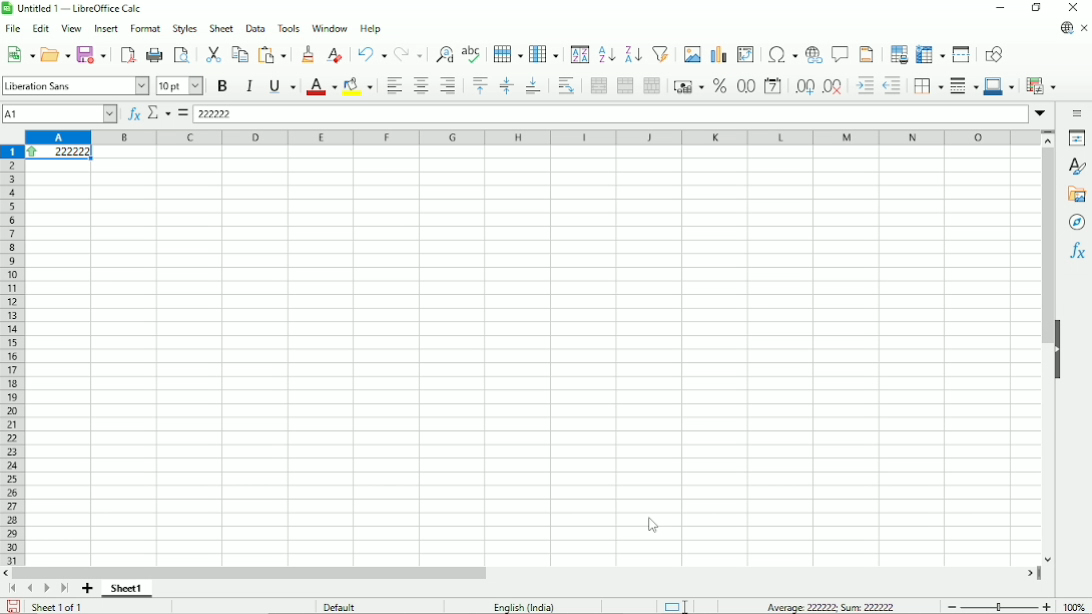  I want to click on View, so click(71, 28).